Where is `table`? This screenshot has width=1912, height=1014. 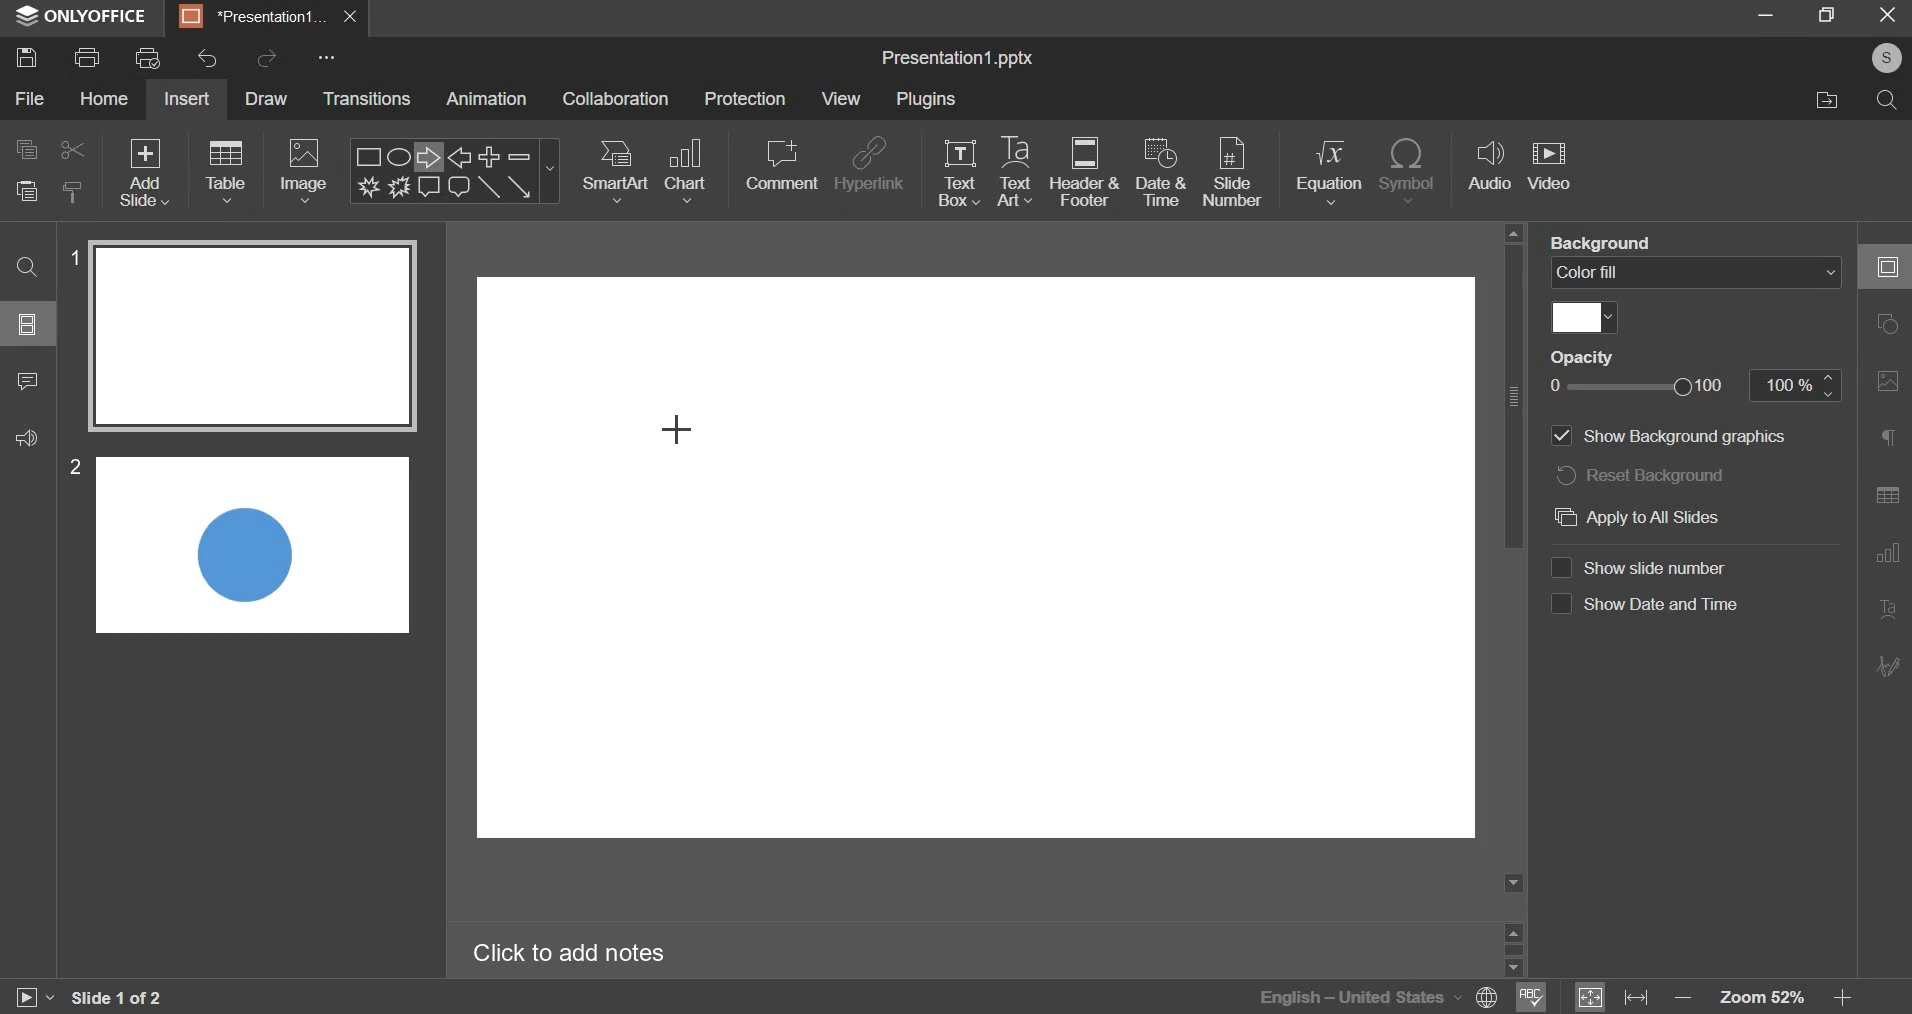 table is located at coordinates (225, 172).